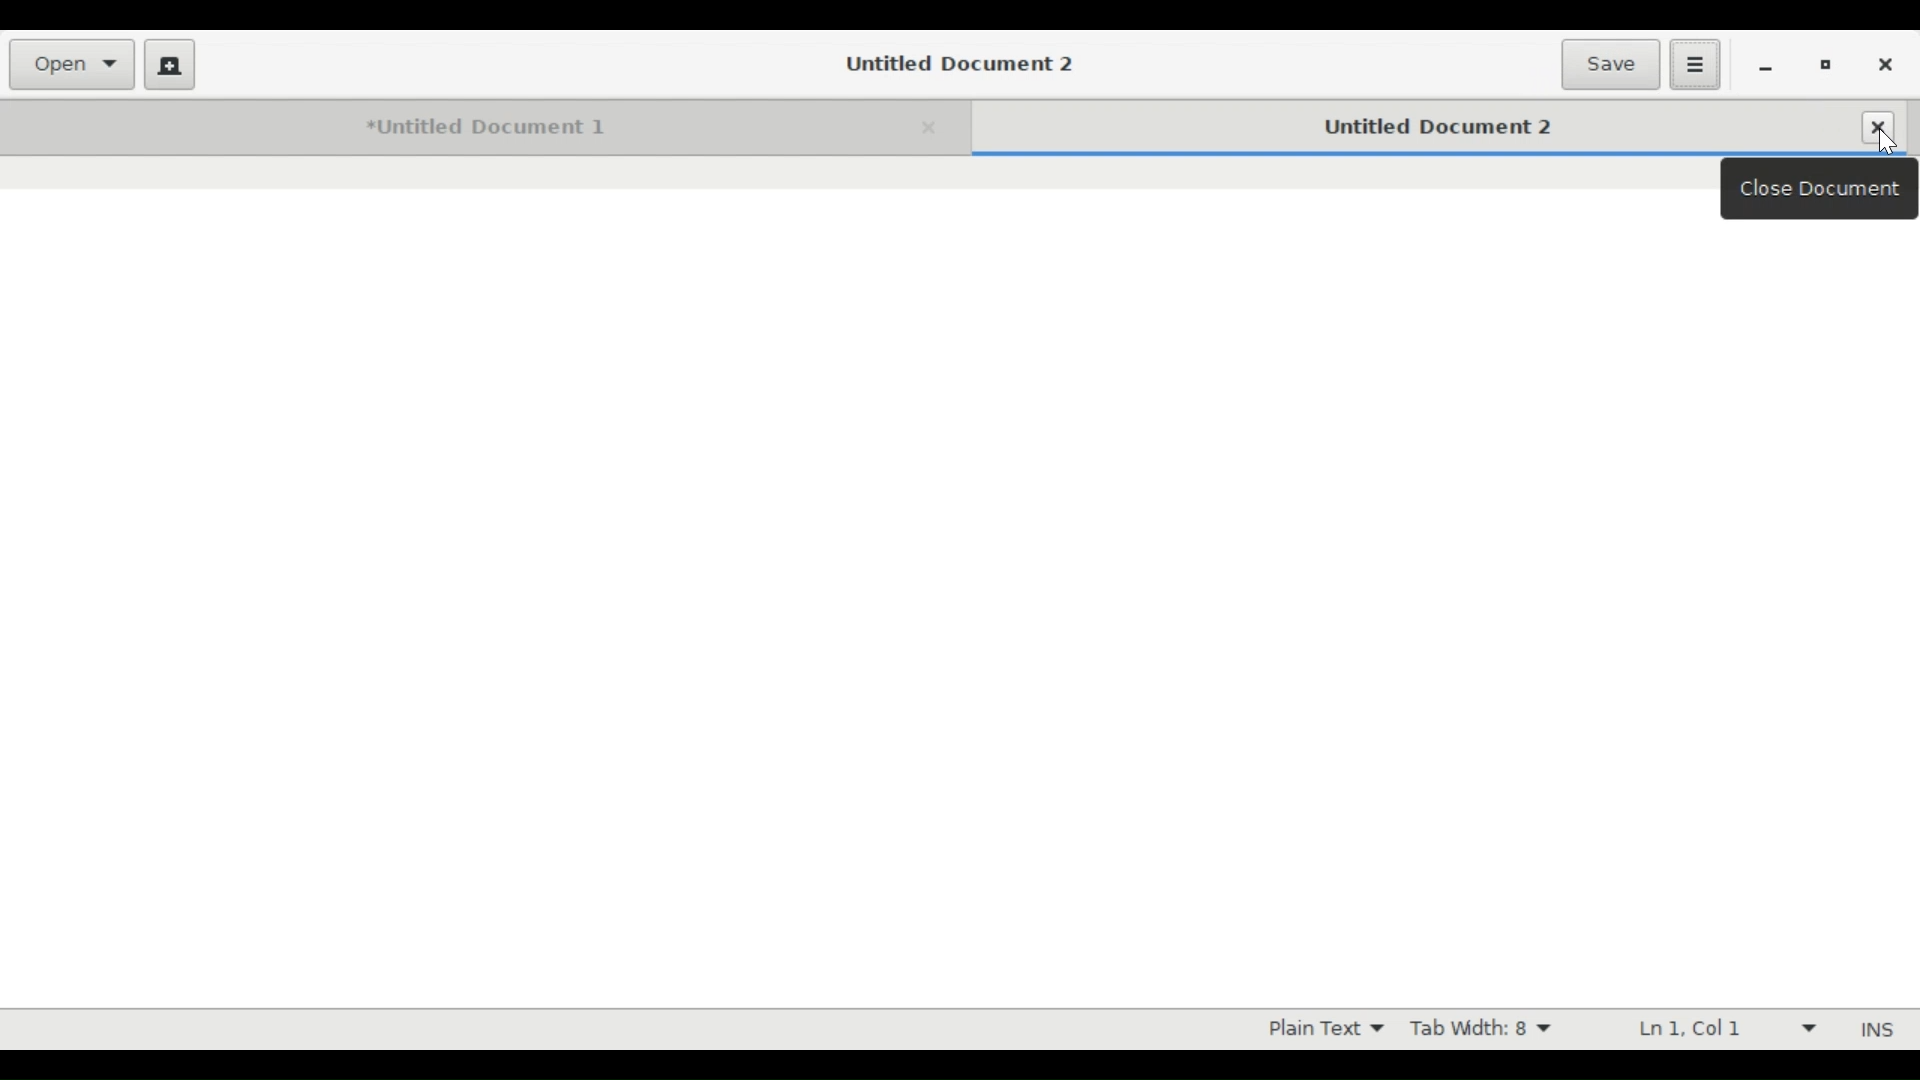 This screenshot has width=1920, height=1080. Describe the element at coordinates (1881, 145) in the screenshot. I see `Close` at that location.